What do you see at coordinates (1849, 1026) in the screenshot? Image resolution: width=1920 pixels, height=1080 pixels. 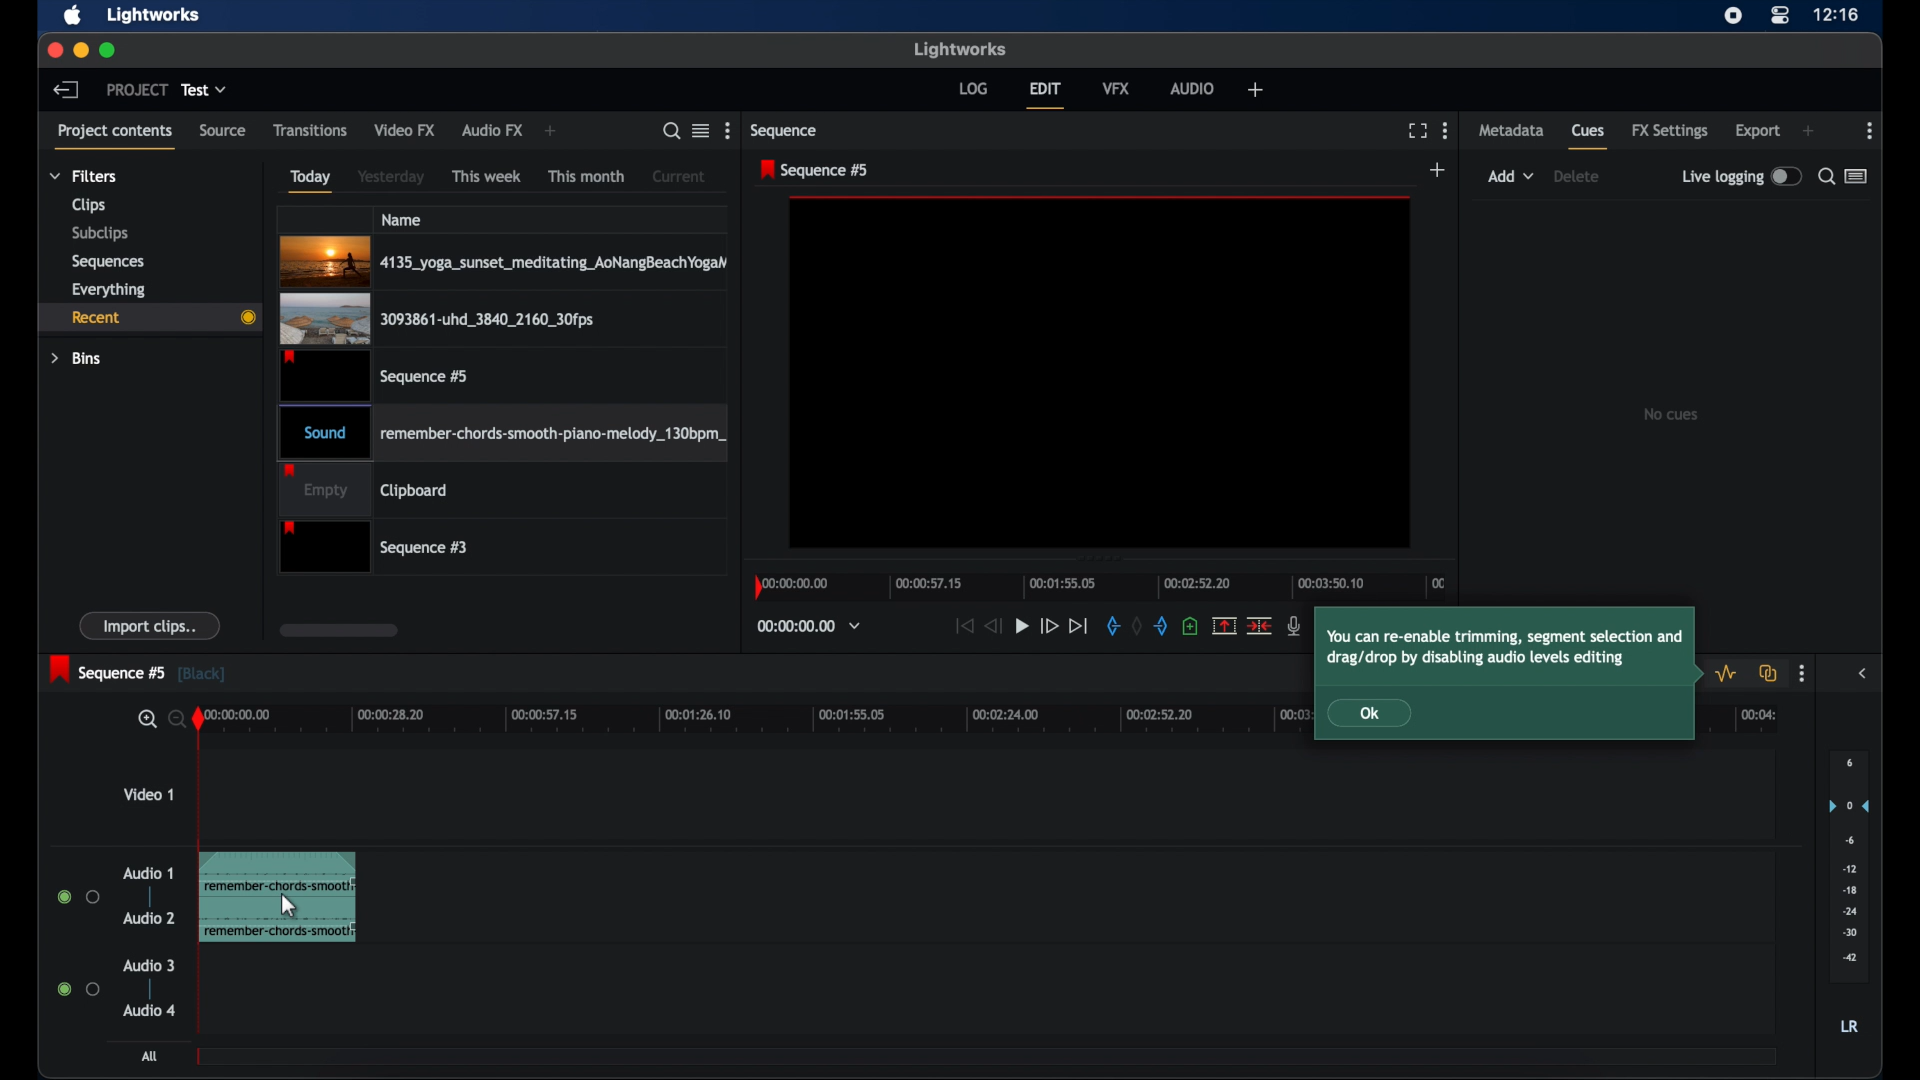 I see `LR` at bounding box center [1849, 1026].